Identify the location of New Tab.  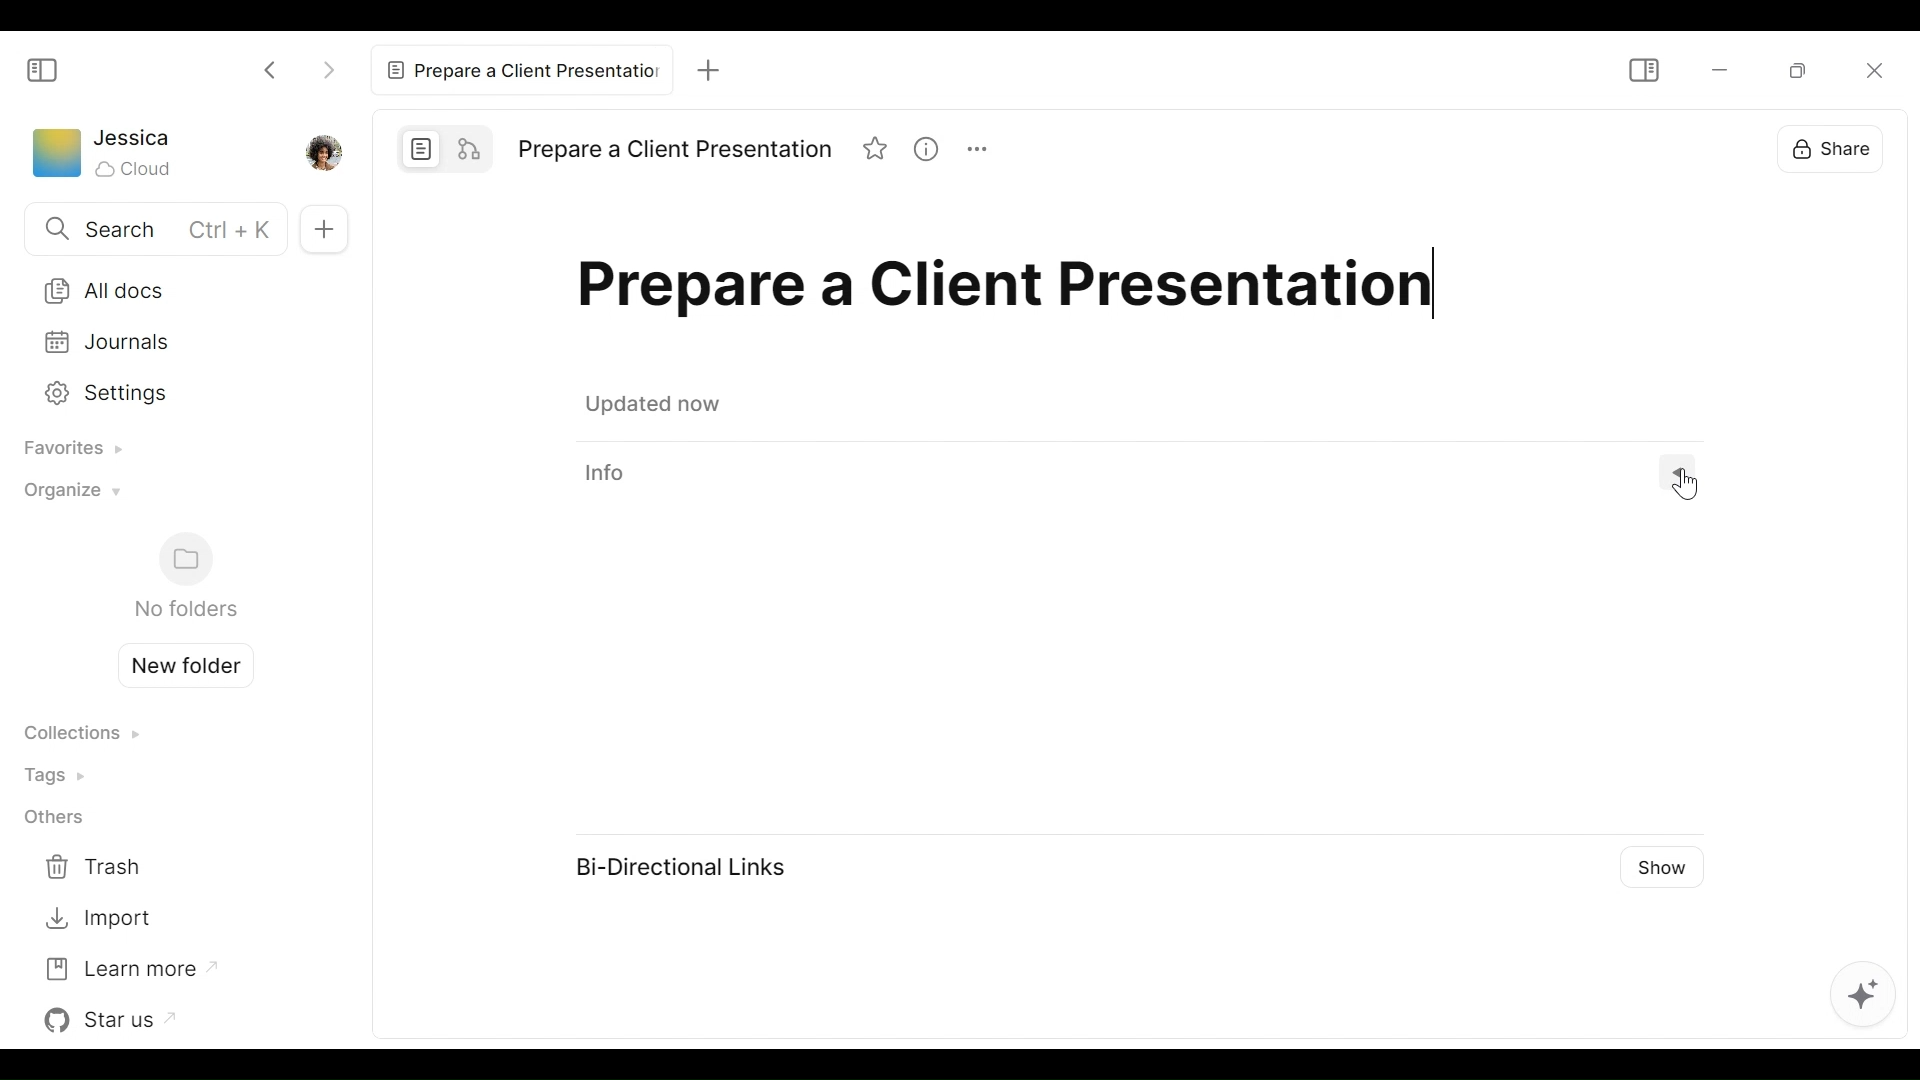
(702, 67).